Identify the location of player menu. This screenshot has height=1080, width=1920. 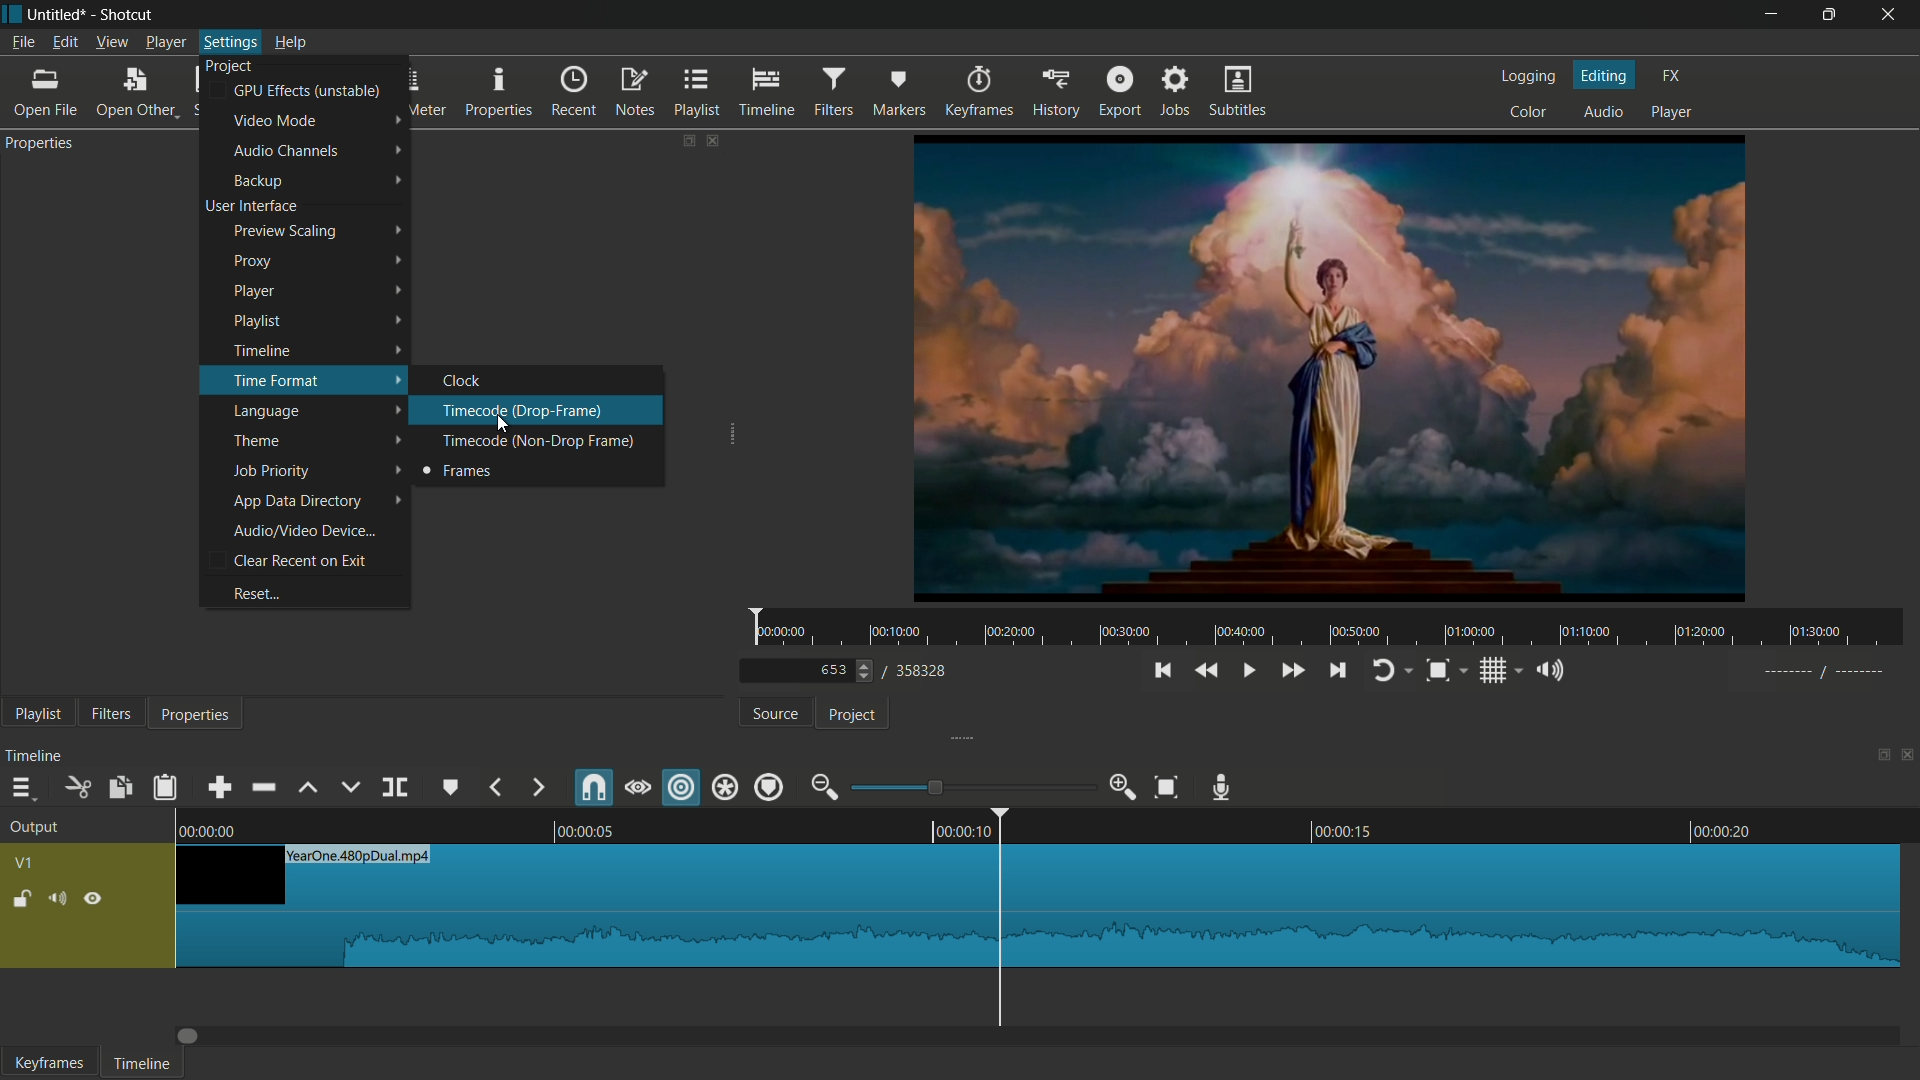
(167, 42).